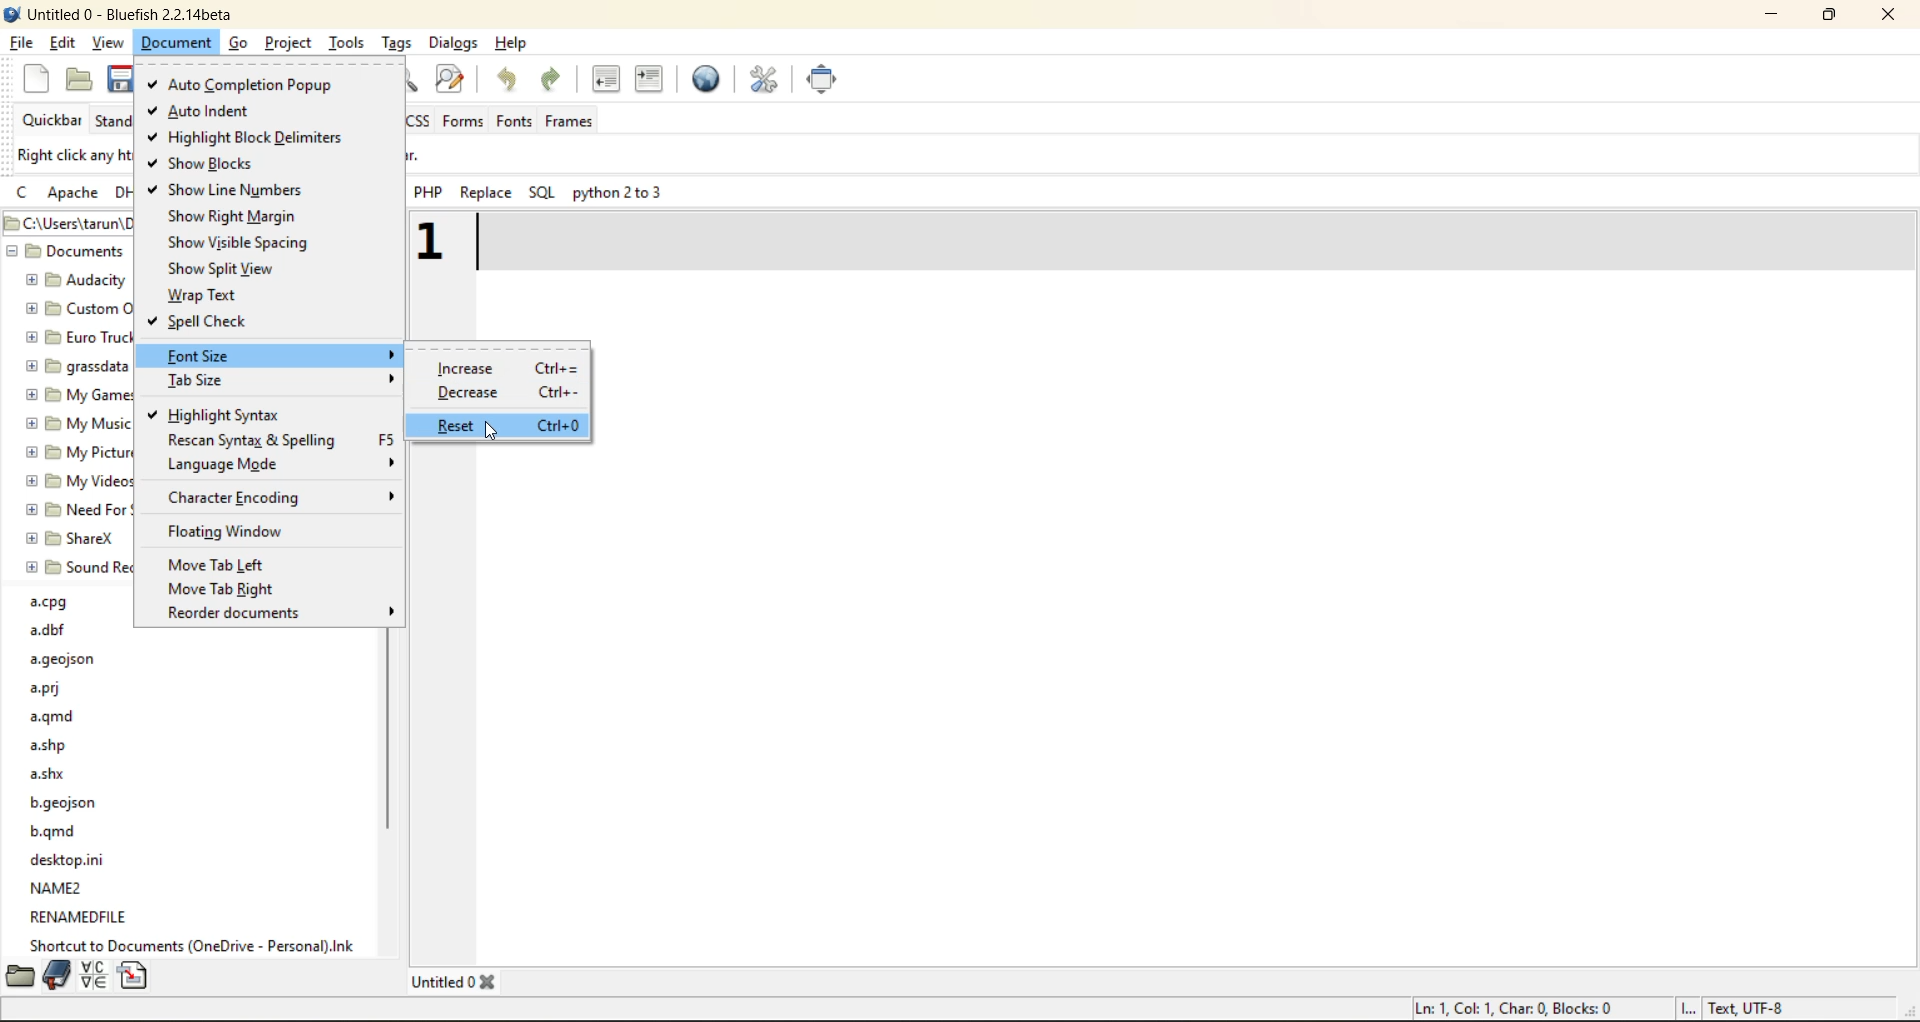  What do you see at coordinates (485, 193) in the screenshot?
I see `replace` at bounding box center [485, 193].